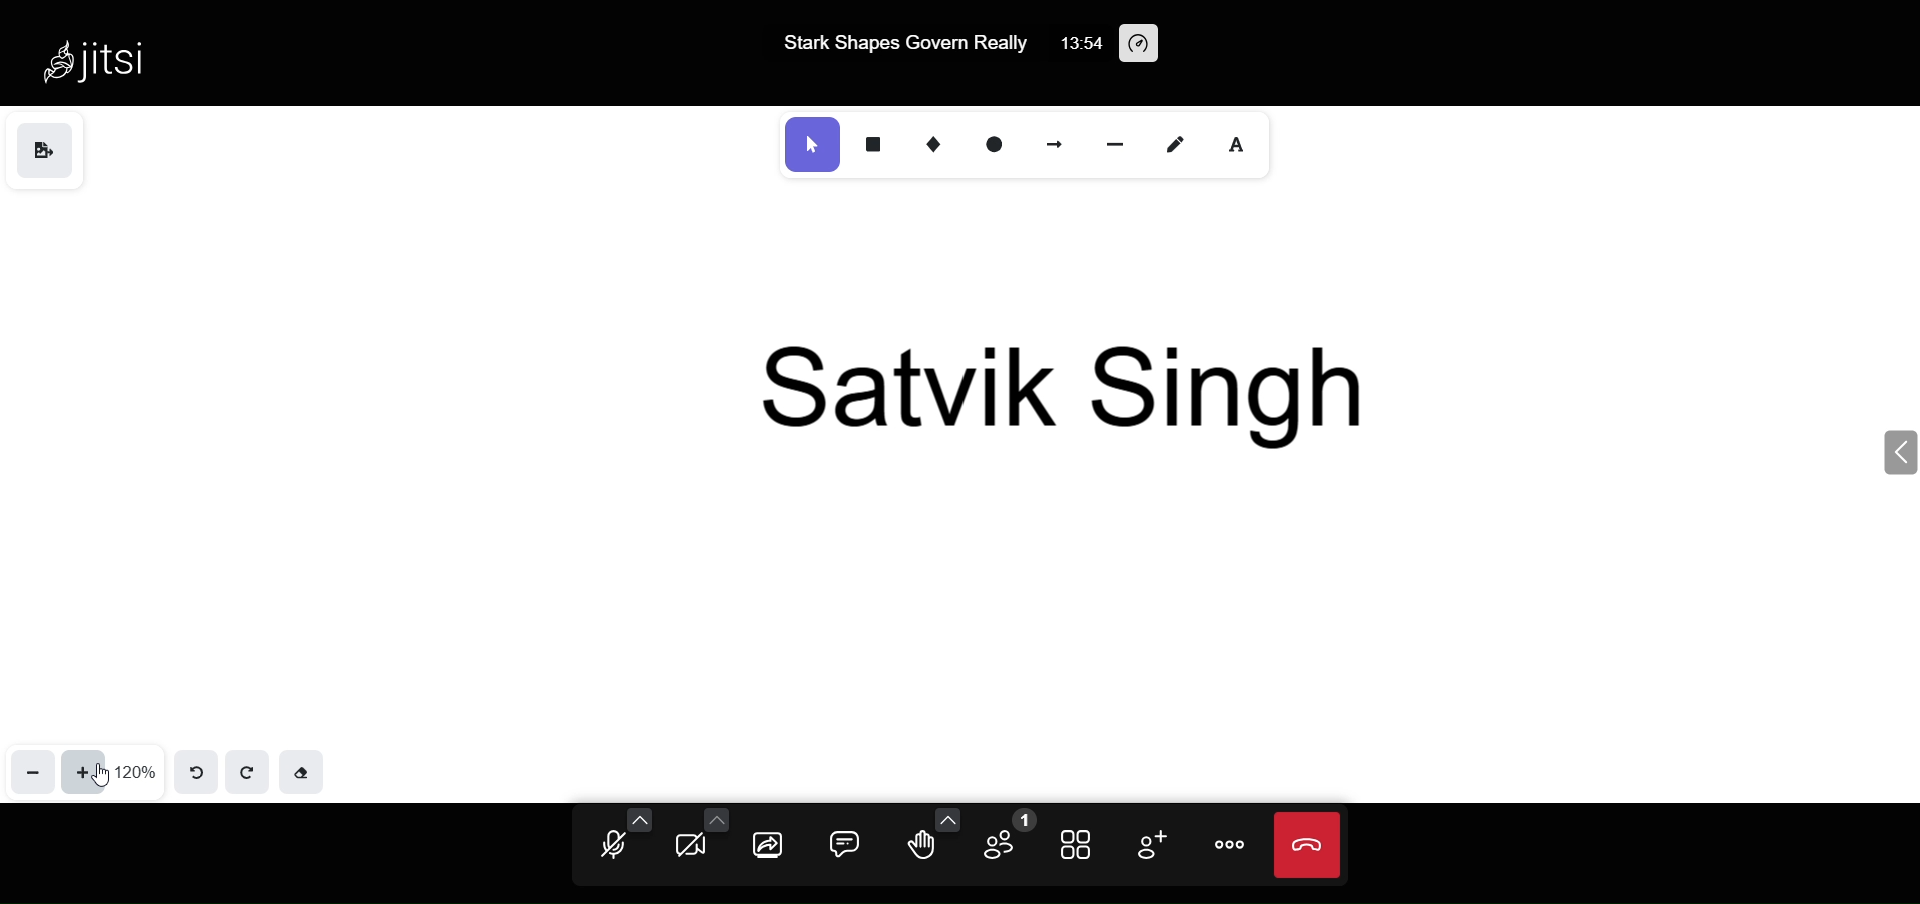  Describe the element at coordinates (1231, 845) in the screenshot. I see `more` at that location.